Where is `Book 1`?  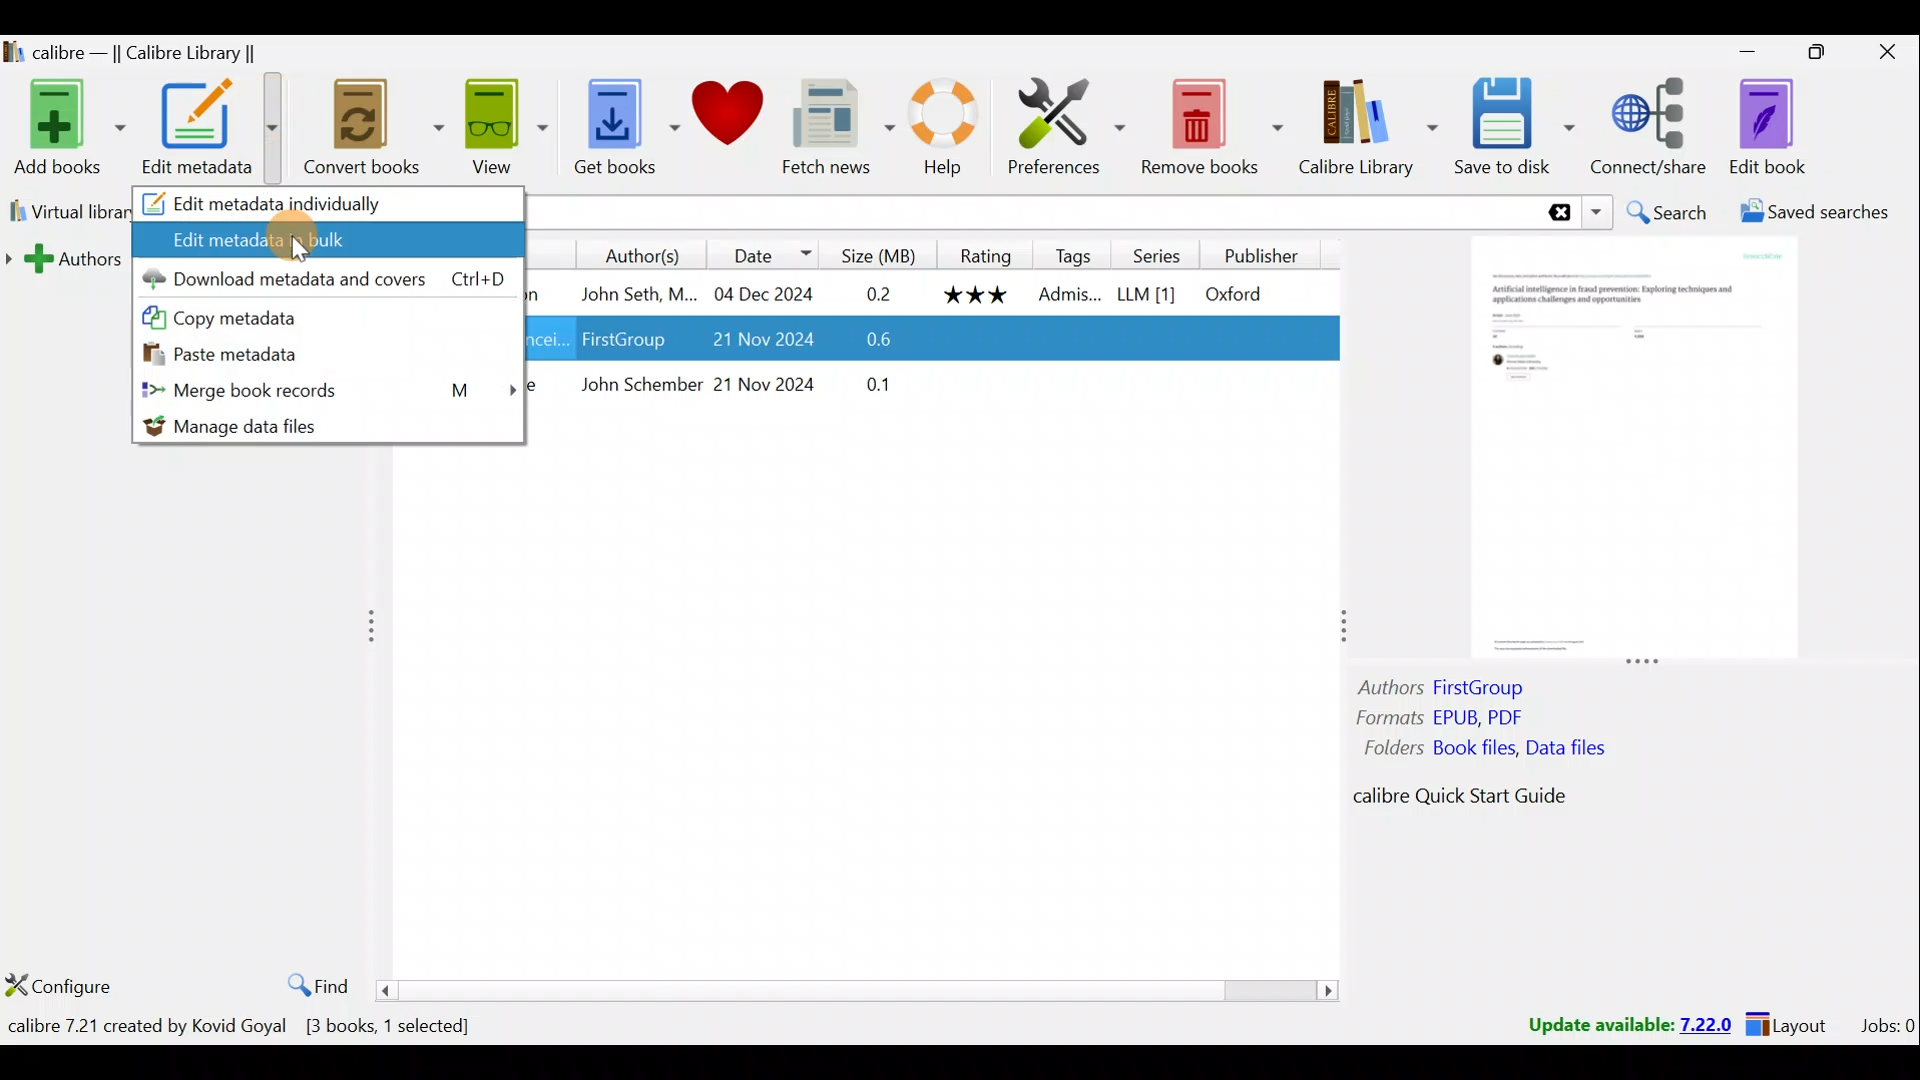
Book 1 is located at coordinates (922, 292).